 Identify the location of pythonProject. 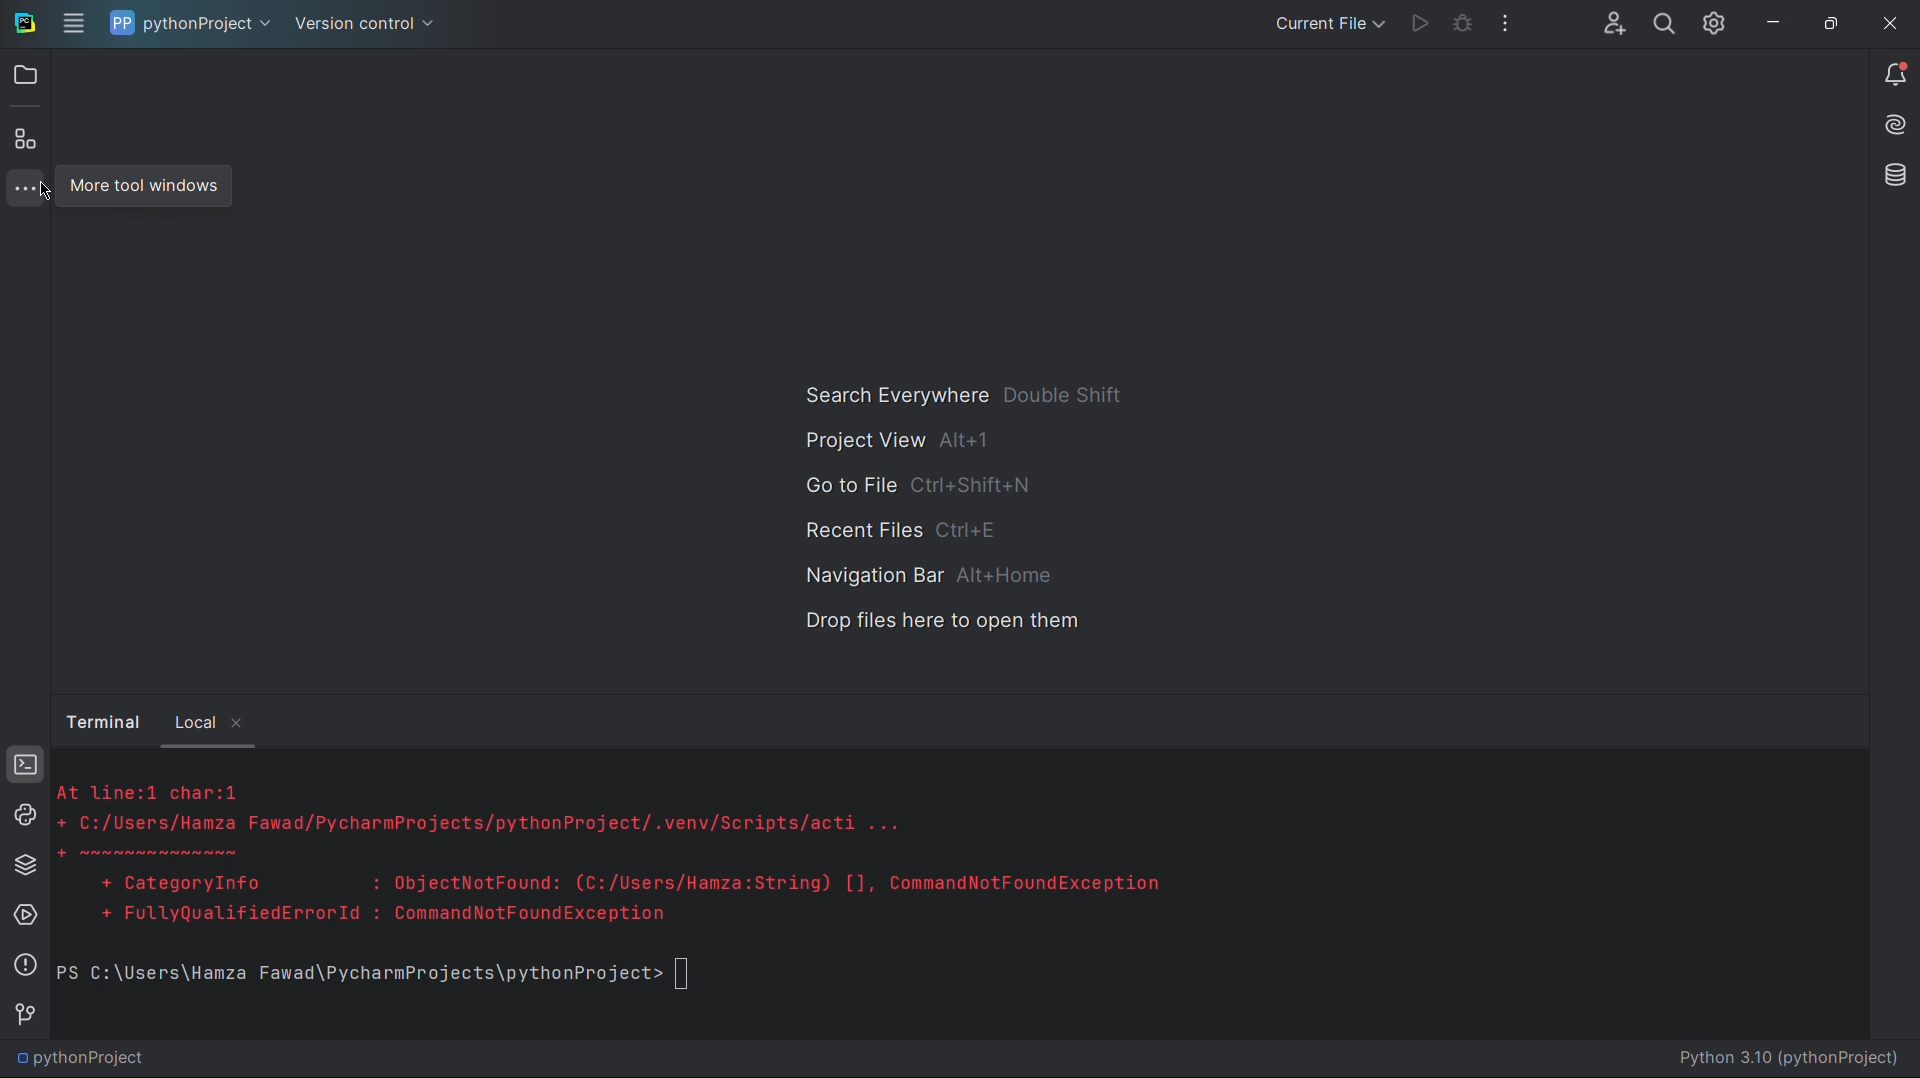
(188, 23).